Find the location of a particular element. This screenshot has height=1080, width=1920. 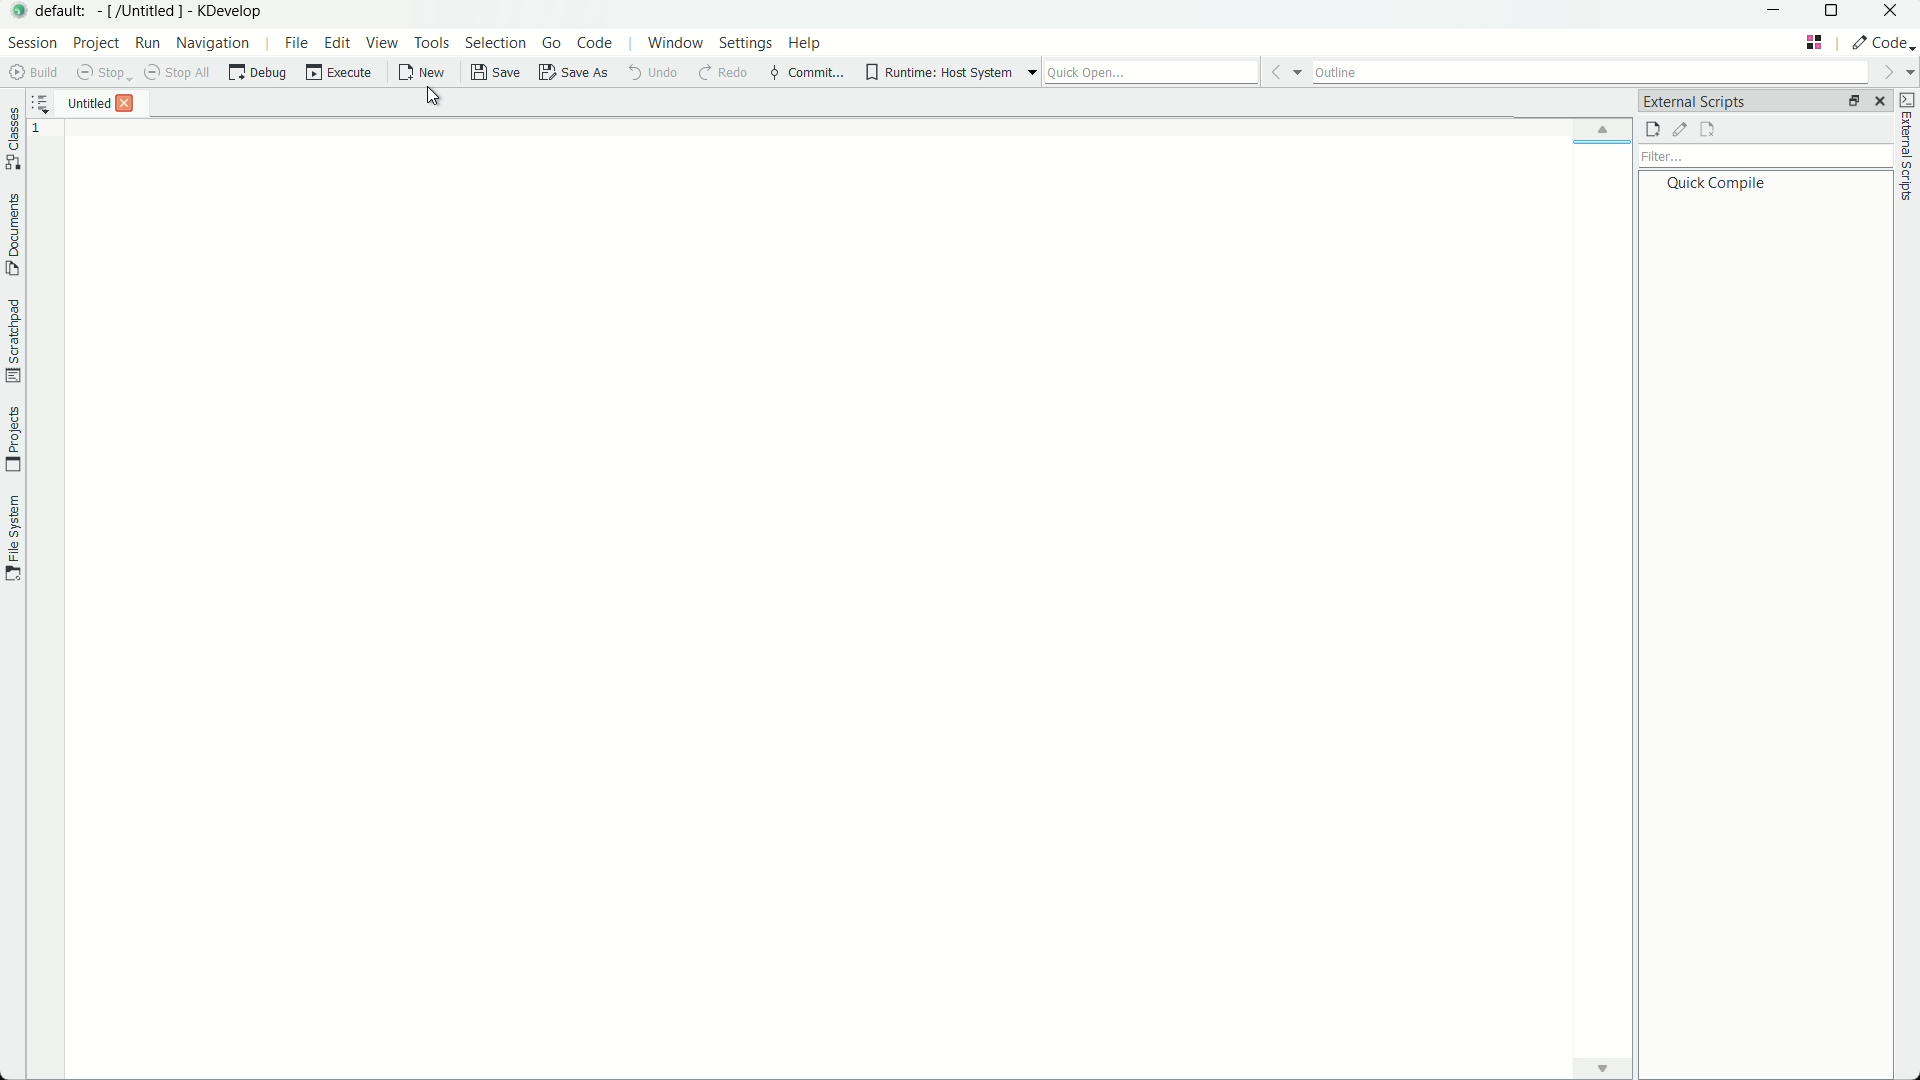

document is located at coordinates (12, 236).